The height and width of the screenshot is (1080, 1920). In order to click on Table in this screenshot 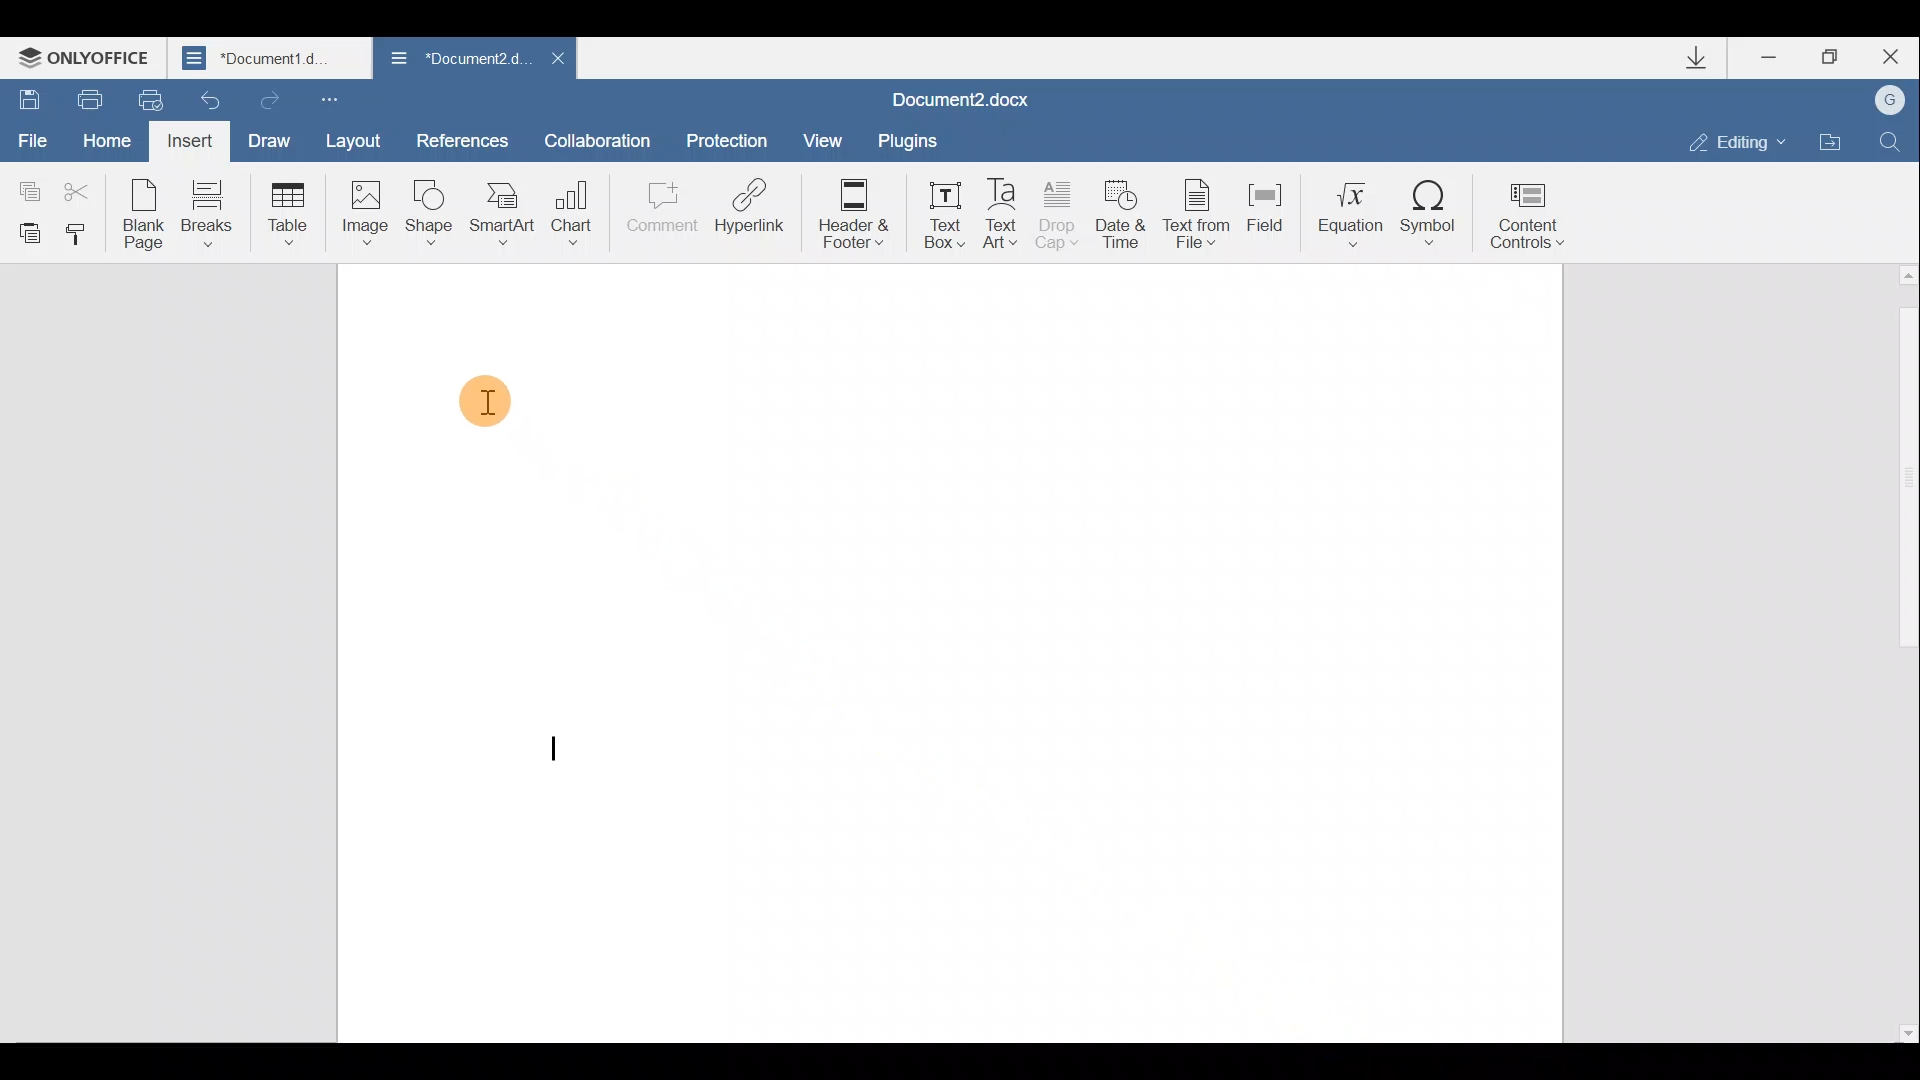, I will do `click(284, 210)`.